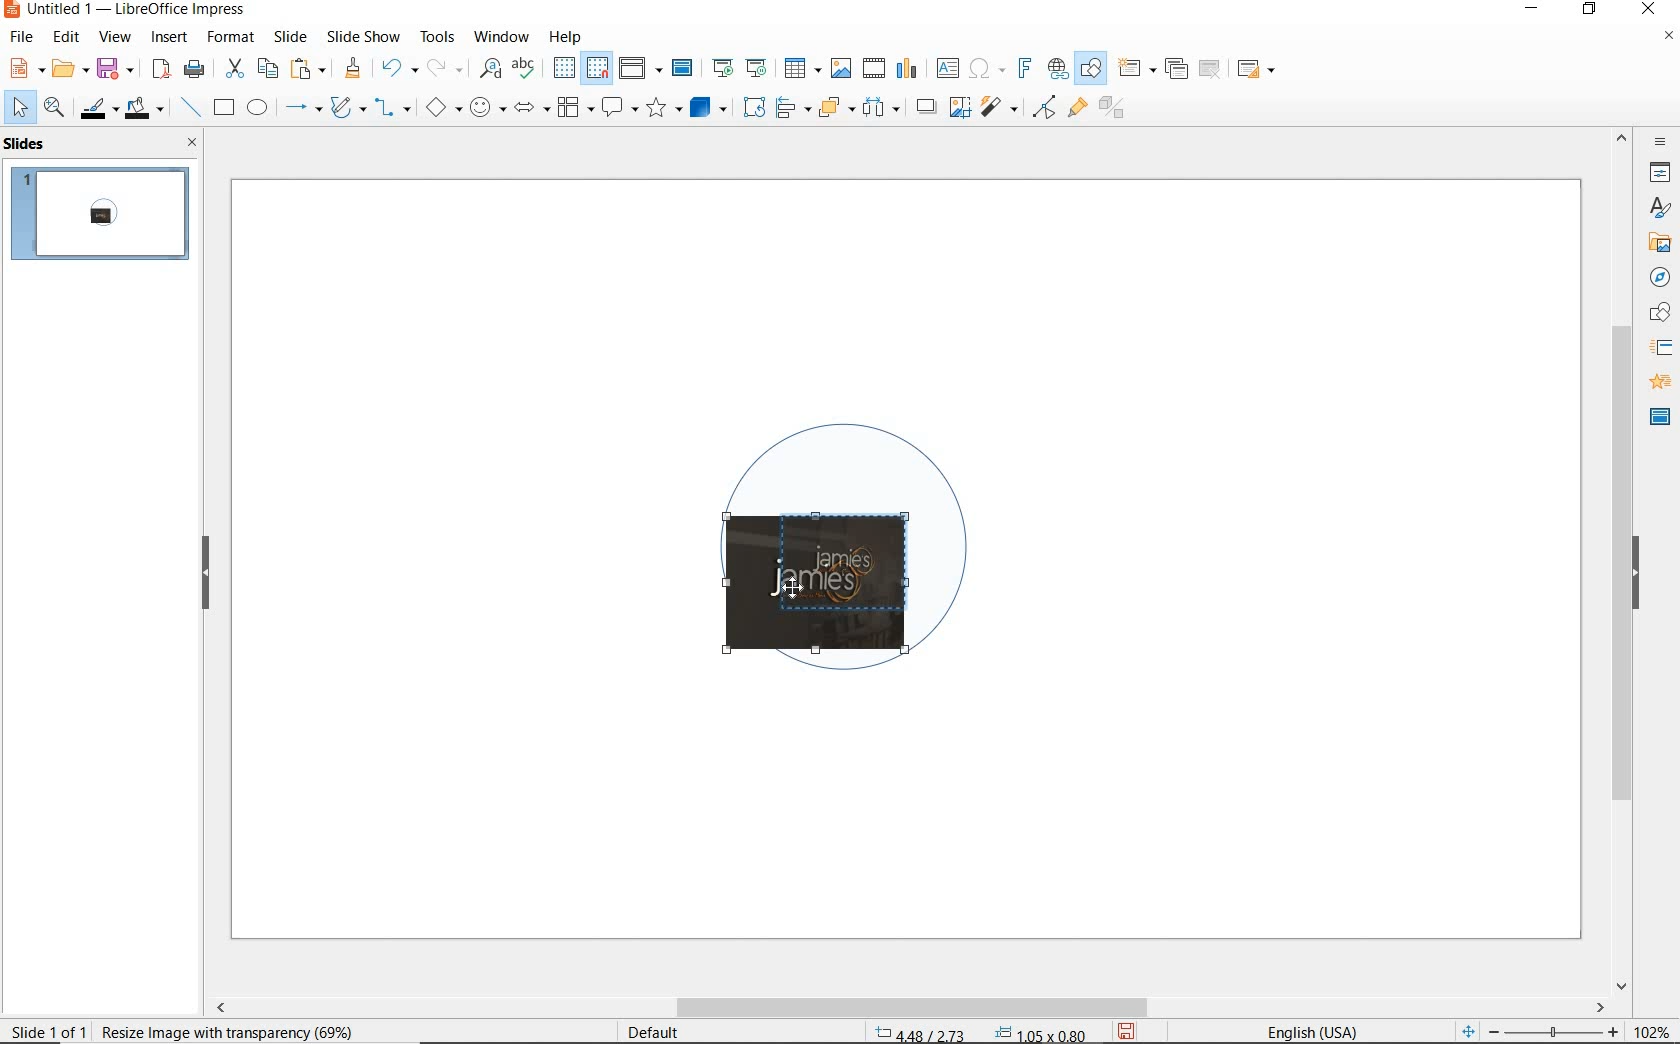  Describe the element at coordinates (641, 70) in the screenshot. I see `display views` at that location.